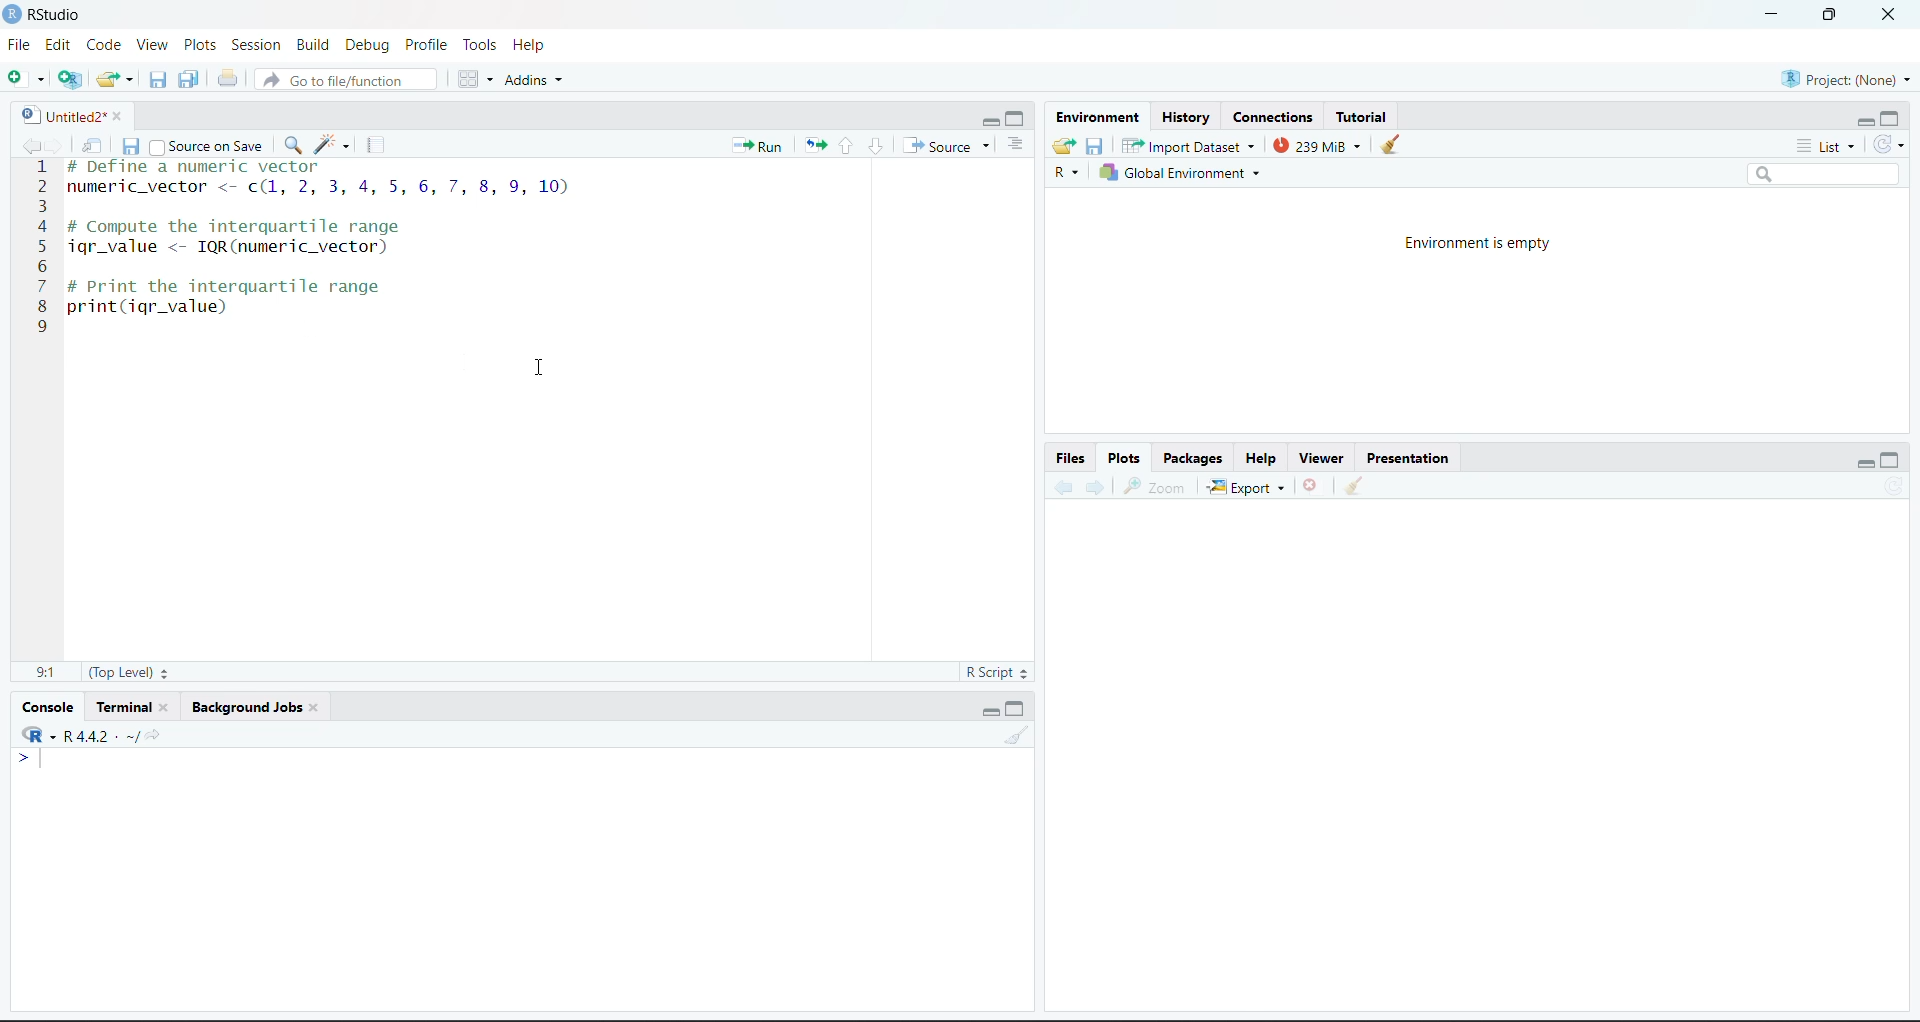 This screenshot has height=1022, width=1920. What do you see at coordinates (115, 76) in the screenshot?
I see `Open an existing file (Ctrl + O)` at bounding box center [115, 76].